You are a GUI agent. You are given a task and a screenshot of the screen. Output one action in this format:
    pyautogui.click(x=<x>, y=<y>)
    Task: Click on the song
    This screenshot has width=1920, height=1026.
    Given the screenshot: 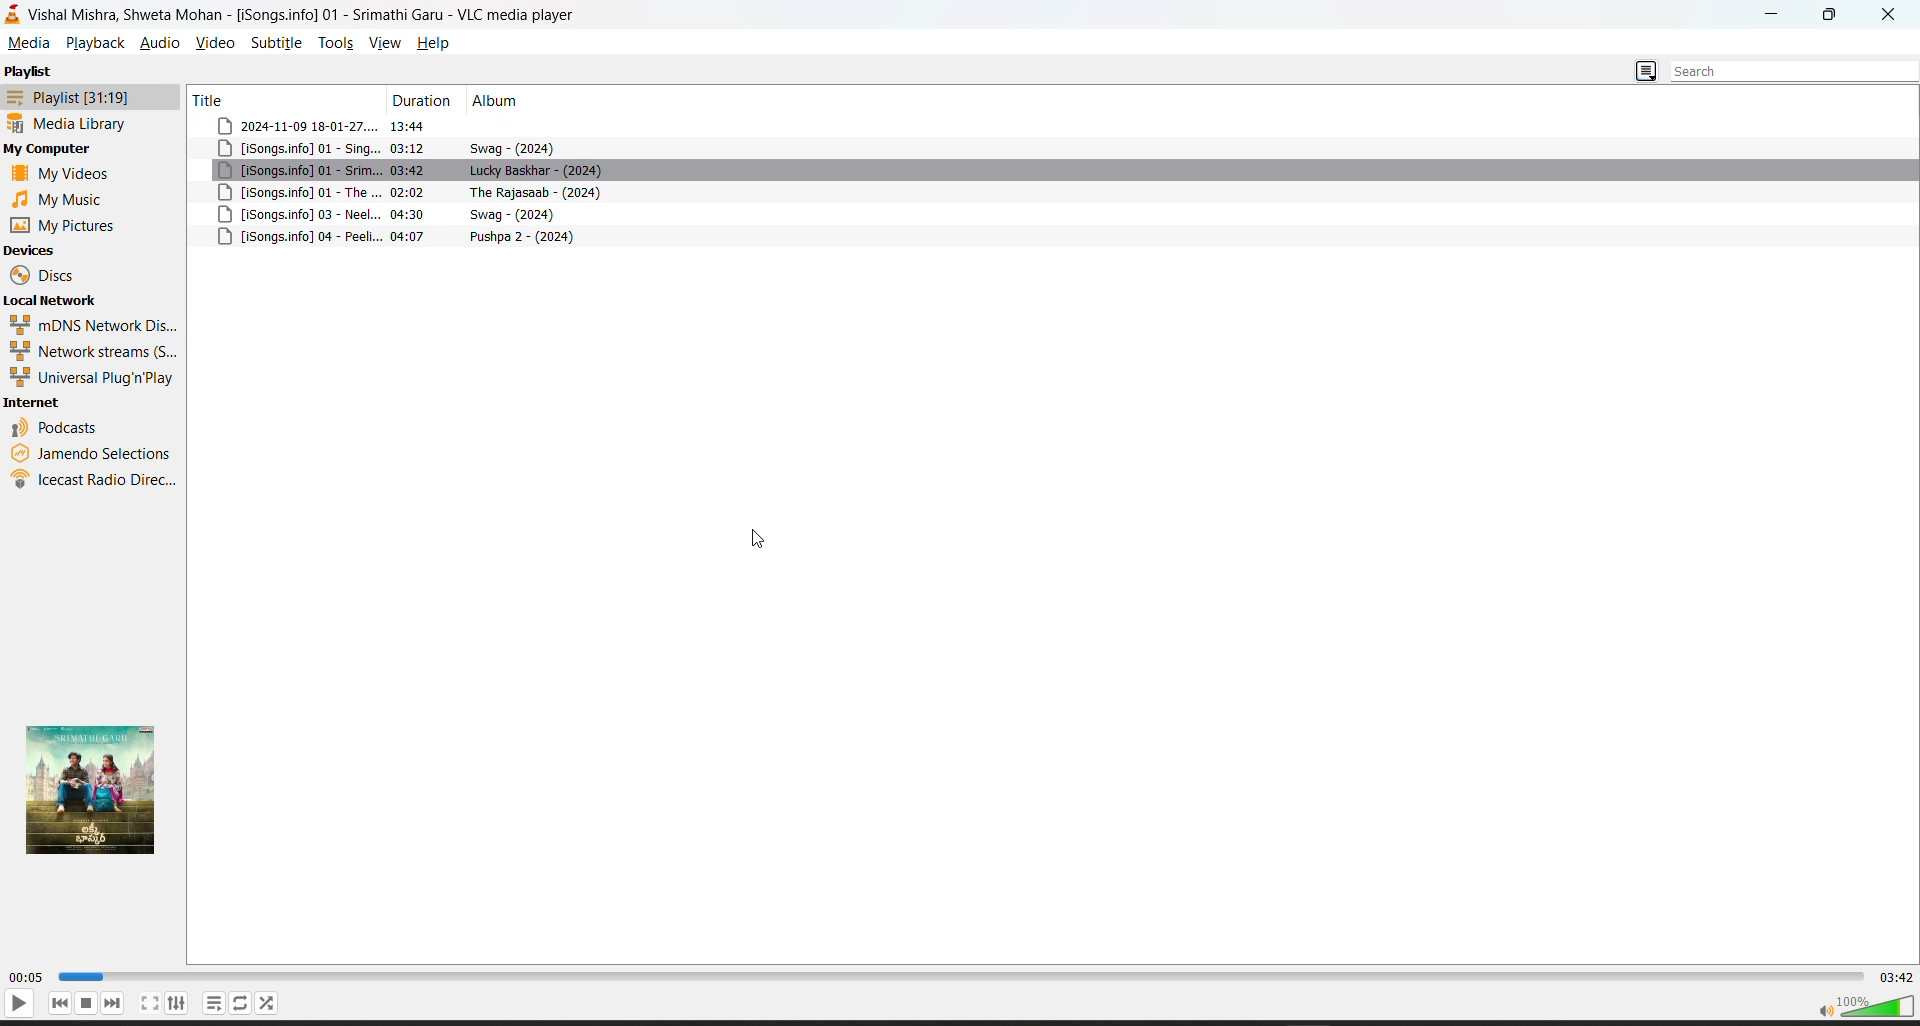 What is the action you would take?
    pyautogui.click(x=1053, y=192)
    